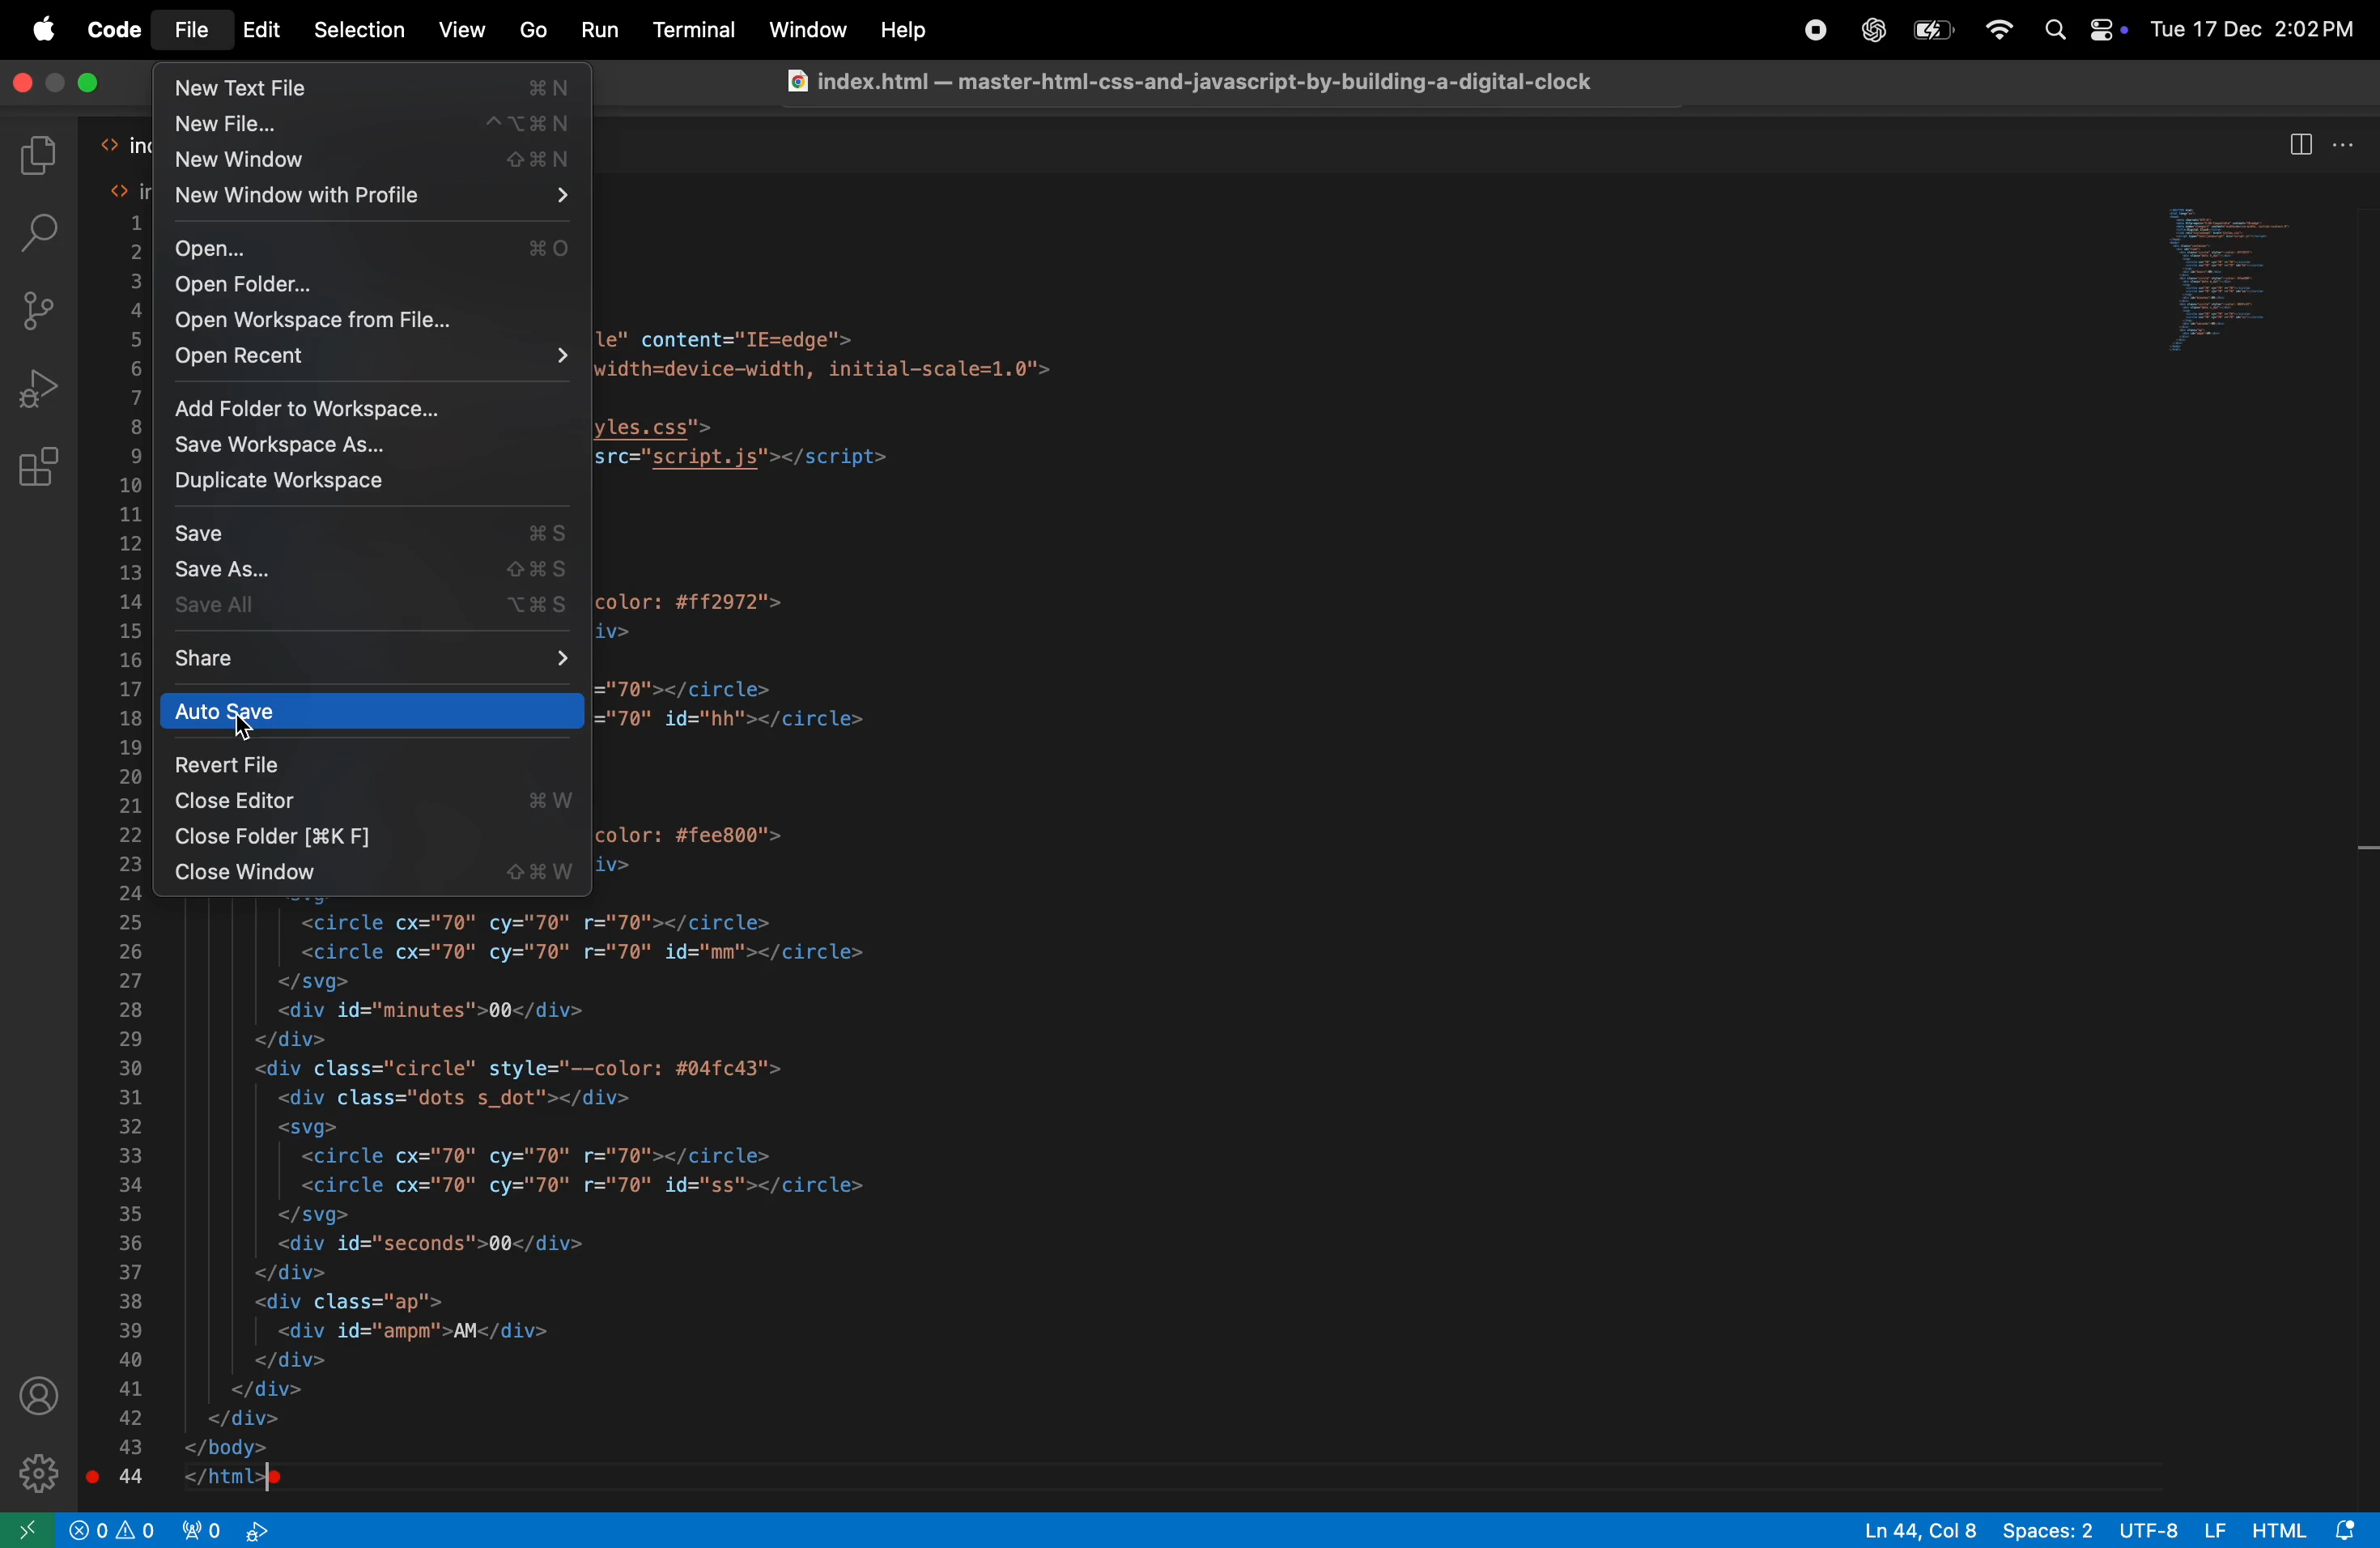 The height and width of the screenshot is (1548, 2380). Describe the element at coordinates (140, 1528) in the screenshot. I see `alert` at that location.